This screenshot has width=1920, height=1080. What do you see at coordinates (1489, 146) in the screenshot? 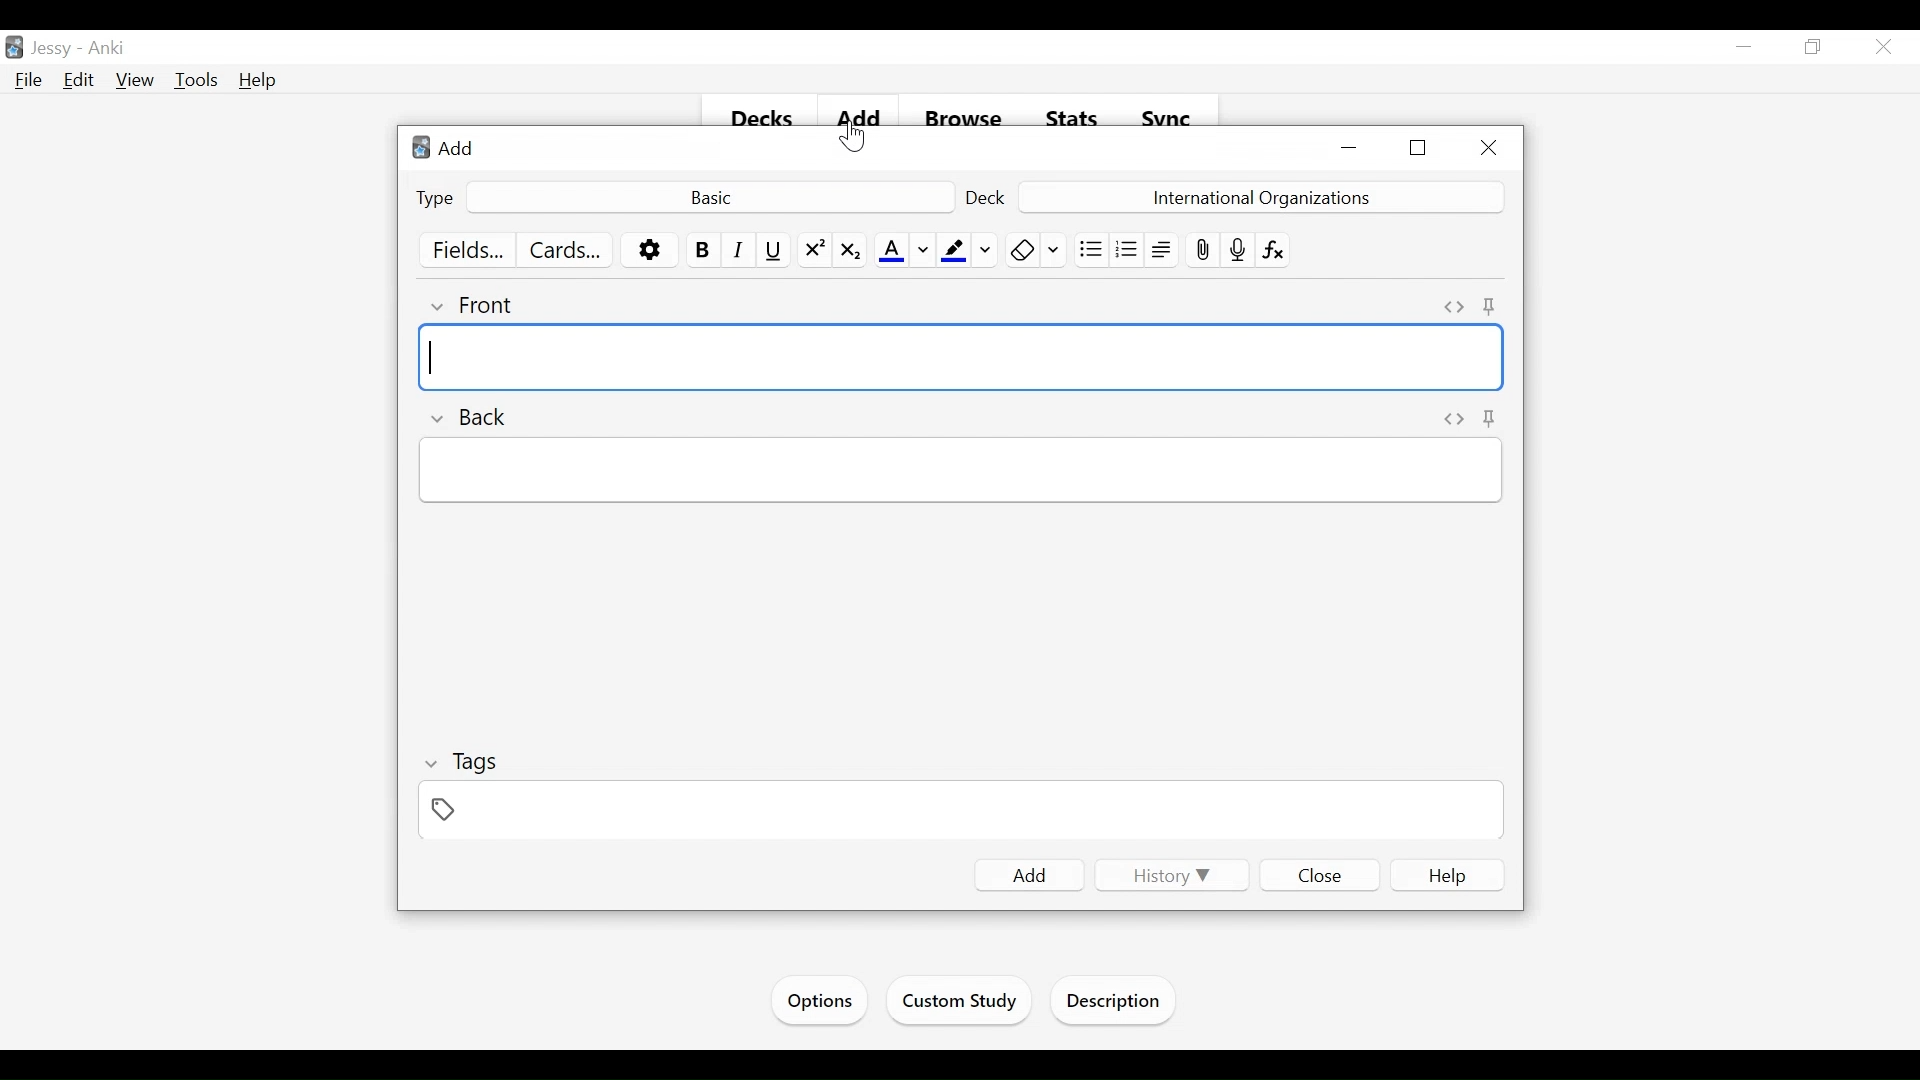
I see `Close` at bounding box center [1489, 146].